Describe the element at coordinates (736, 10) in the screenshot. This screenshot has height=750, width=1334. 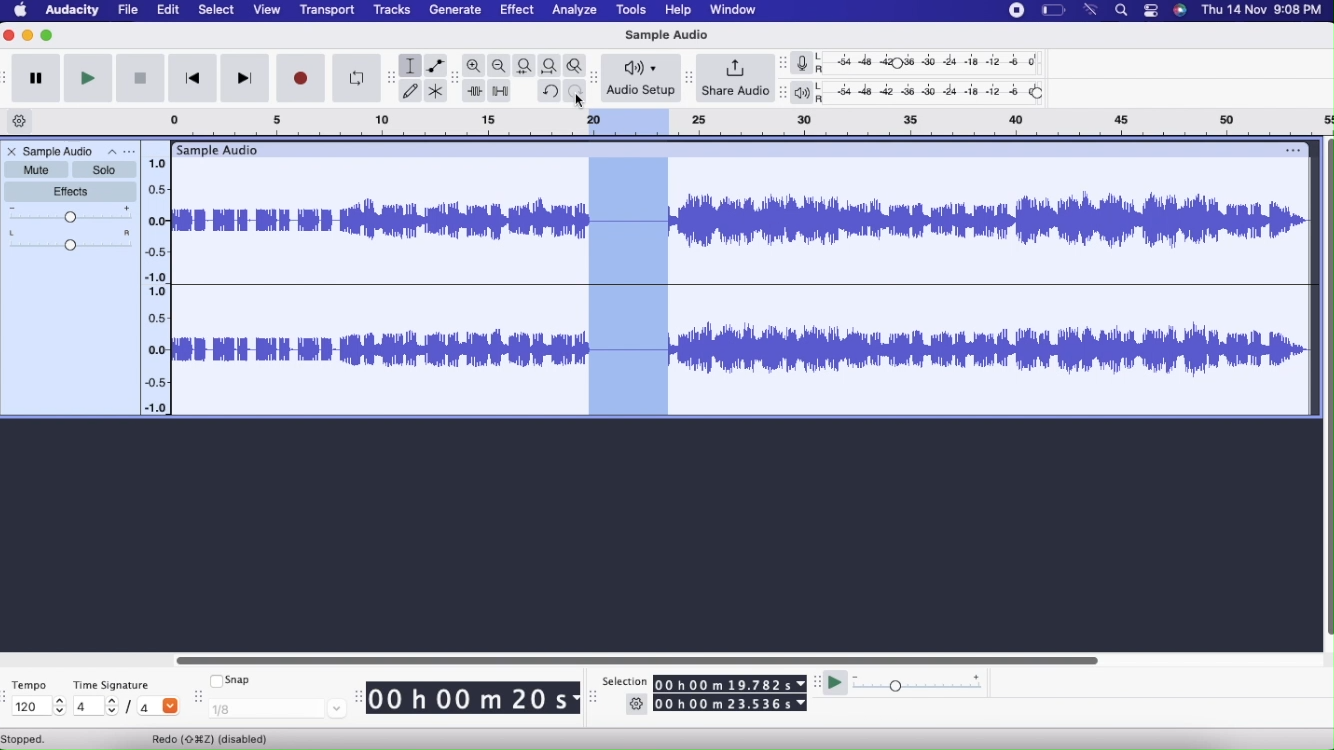
I see `Window` at that location.